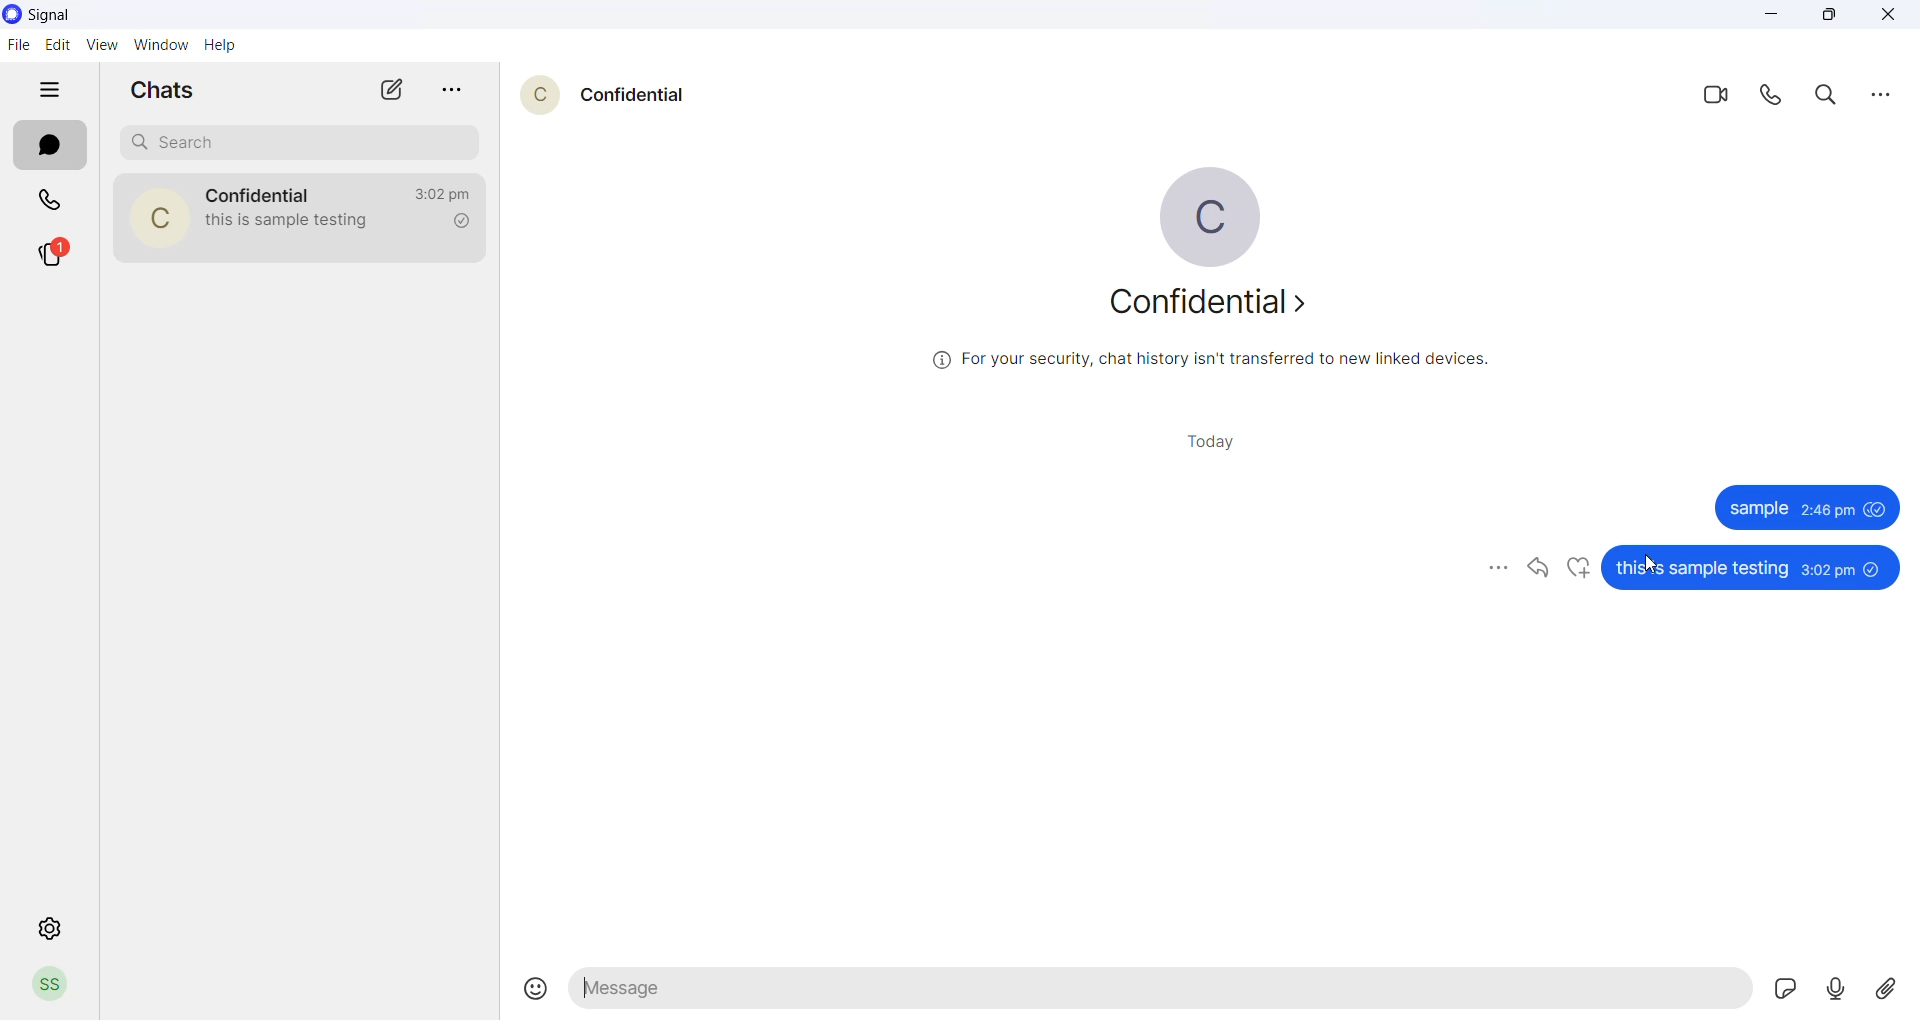 The image size is (1920, 1020). Describe the element at coordinates (535, 95) in the screenshot. I see `profile picture` at that location.